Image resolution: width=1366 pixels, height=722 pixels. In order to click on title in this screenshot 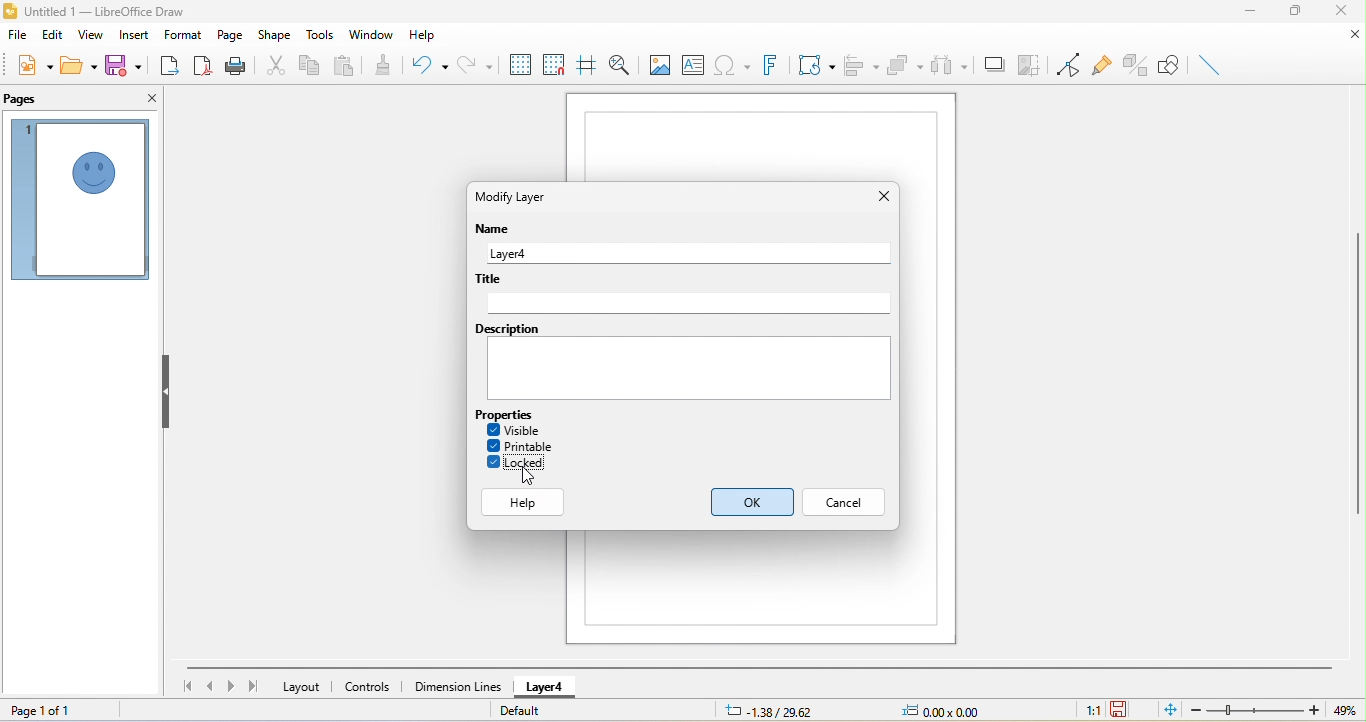, I will do `click(683, 293)`.